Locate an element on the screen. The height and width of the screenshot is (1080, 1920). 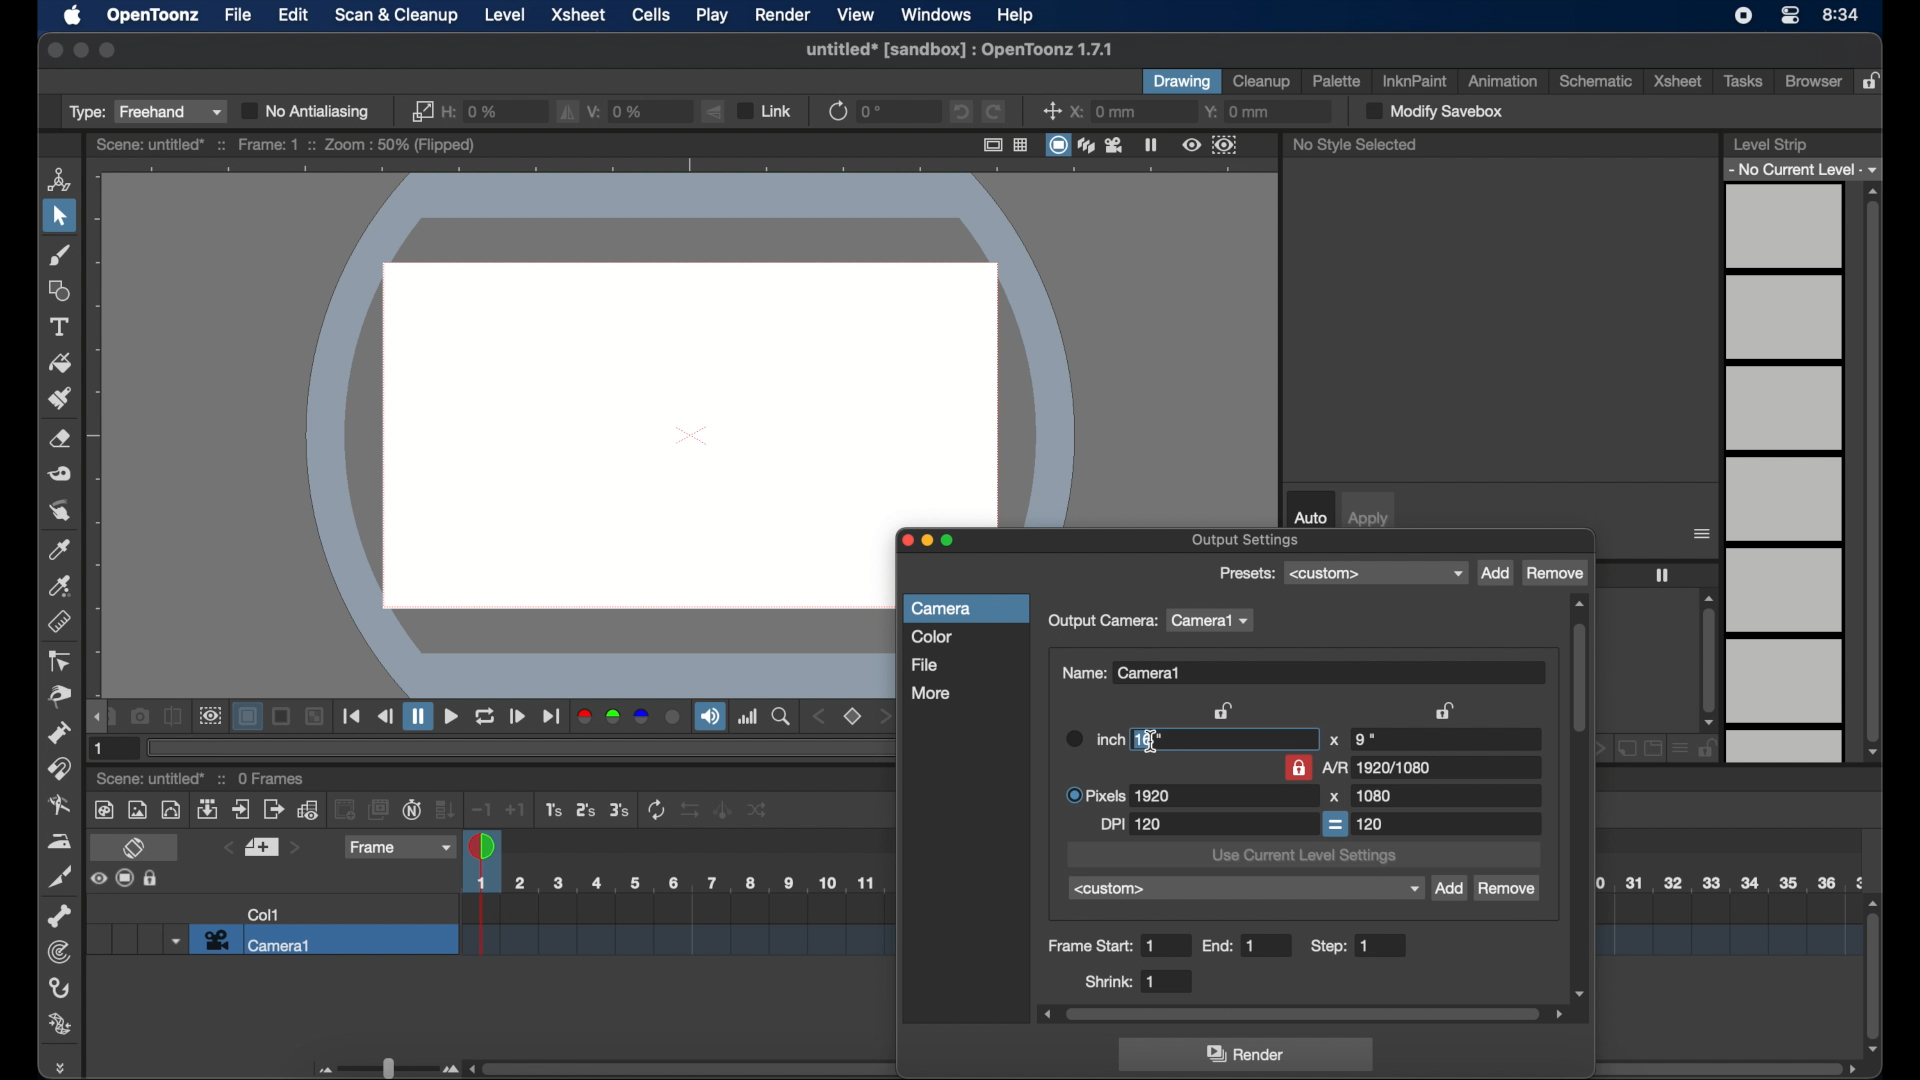
screen recorder icon is located at coordinates (1744, 15).